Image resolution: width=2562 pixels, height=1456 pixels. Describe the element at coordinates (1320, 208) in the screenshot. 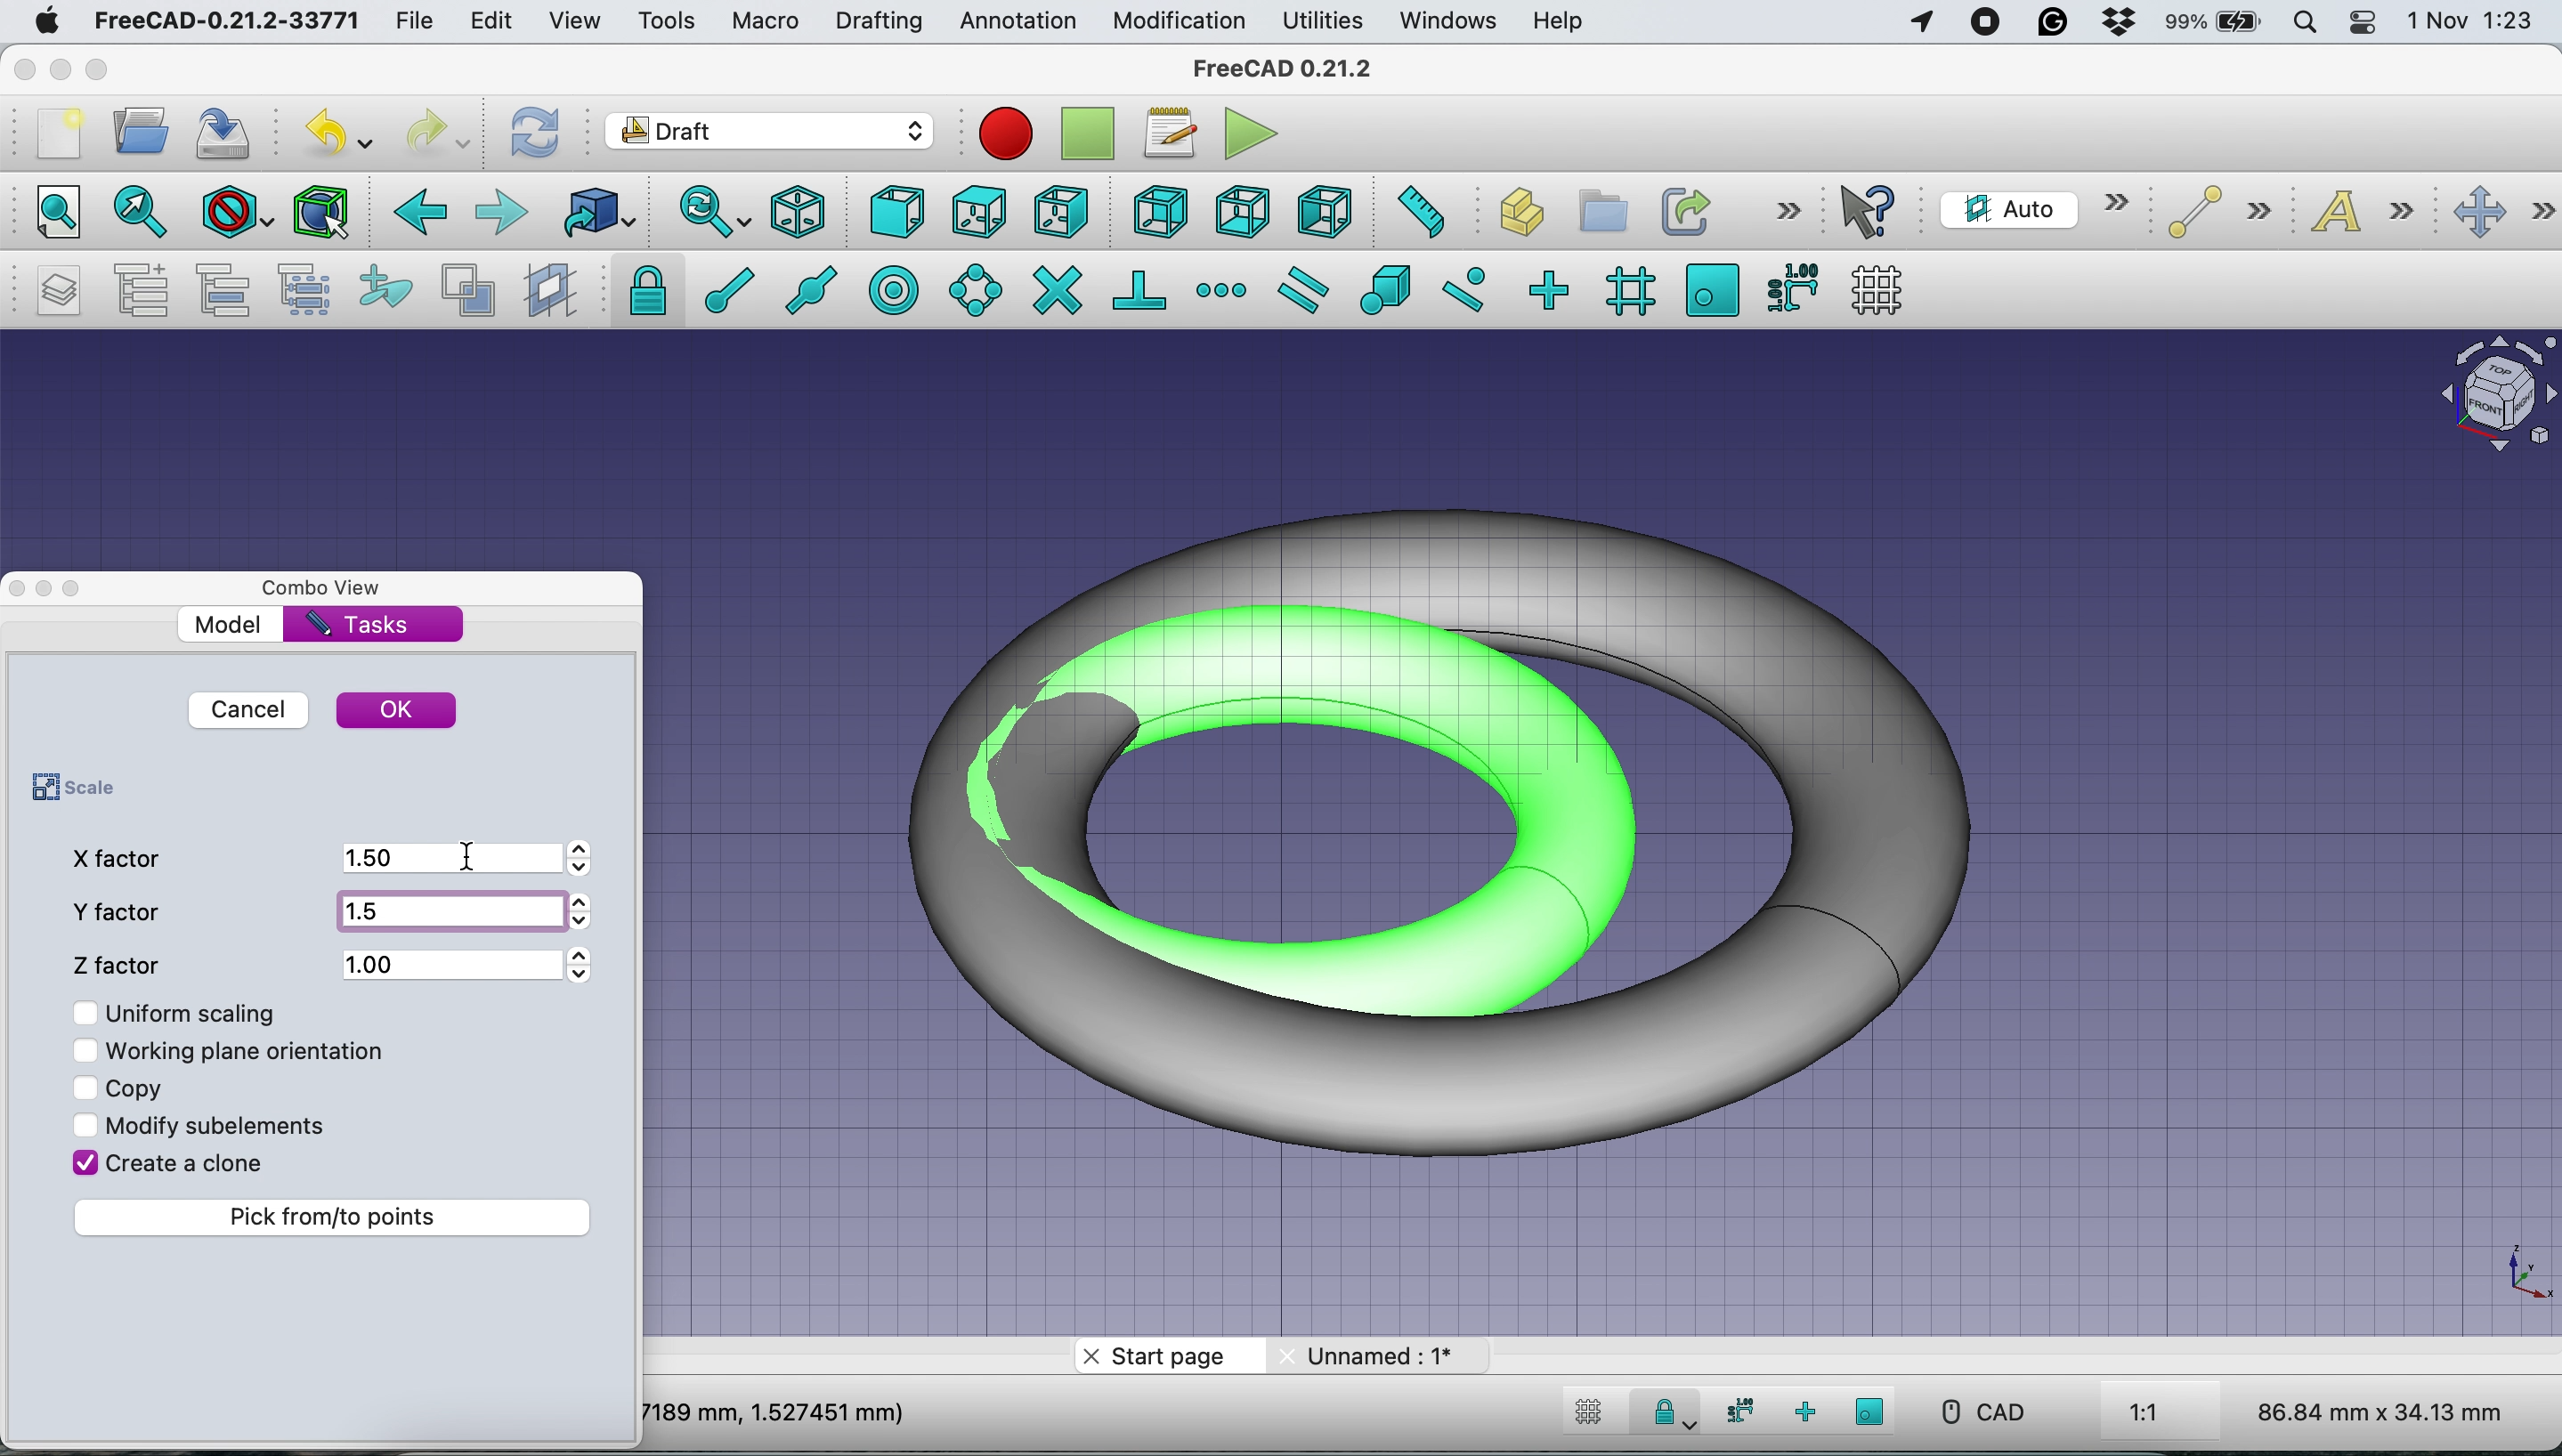

I see `left` at that location.